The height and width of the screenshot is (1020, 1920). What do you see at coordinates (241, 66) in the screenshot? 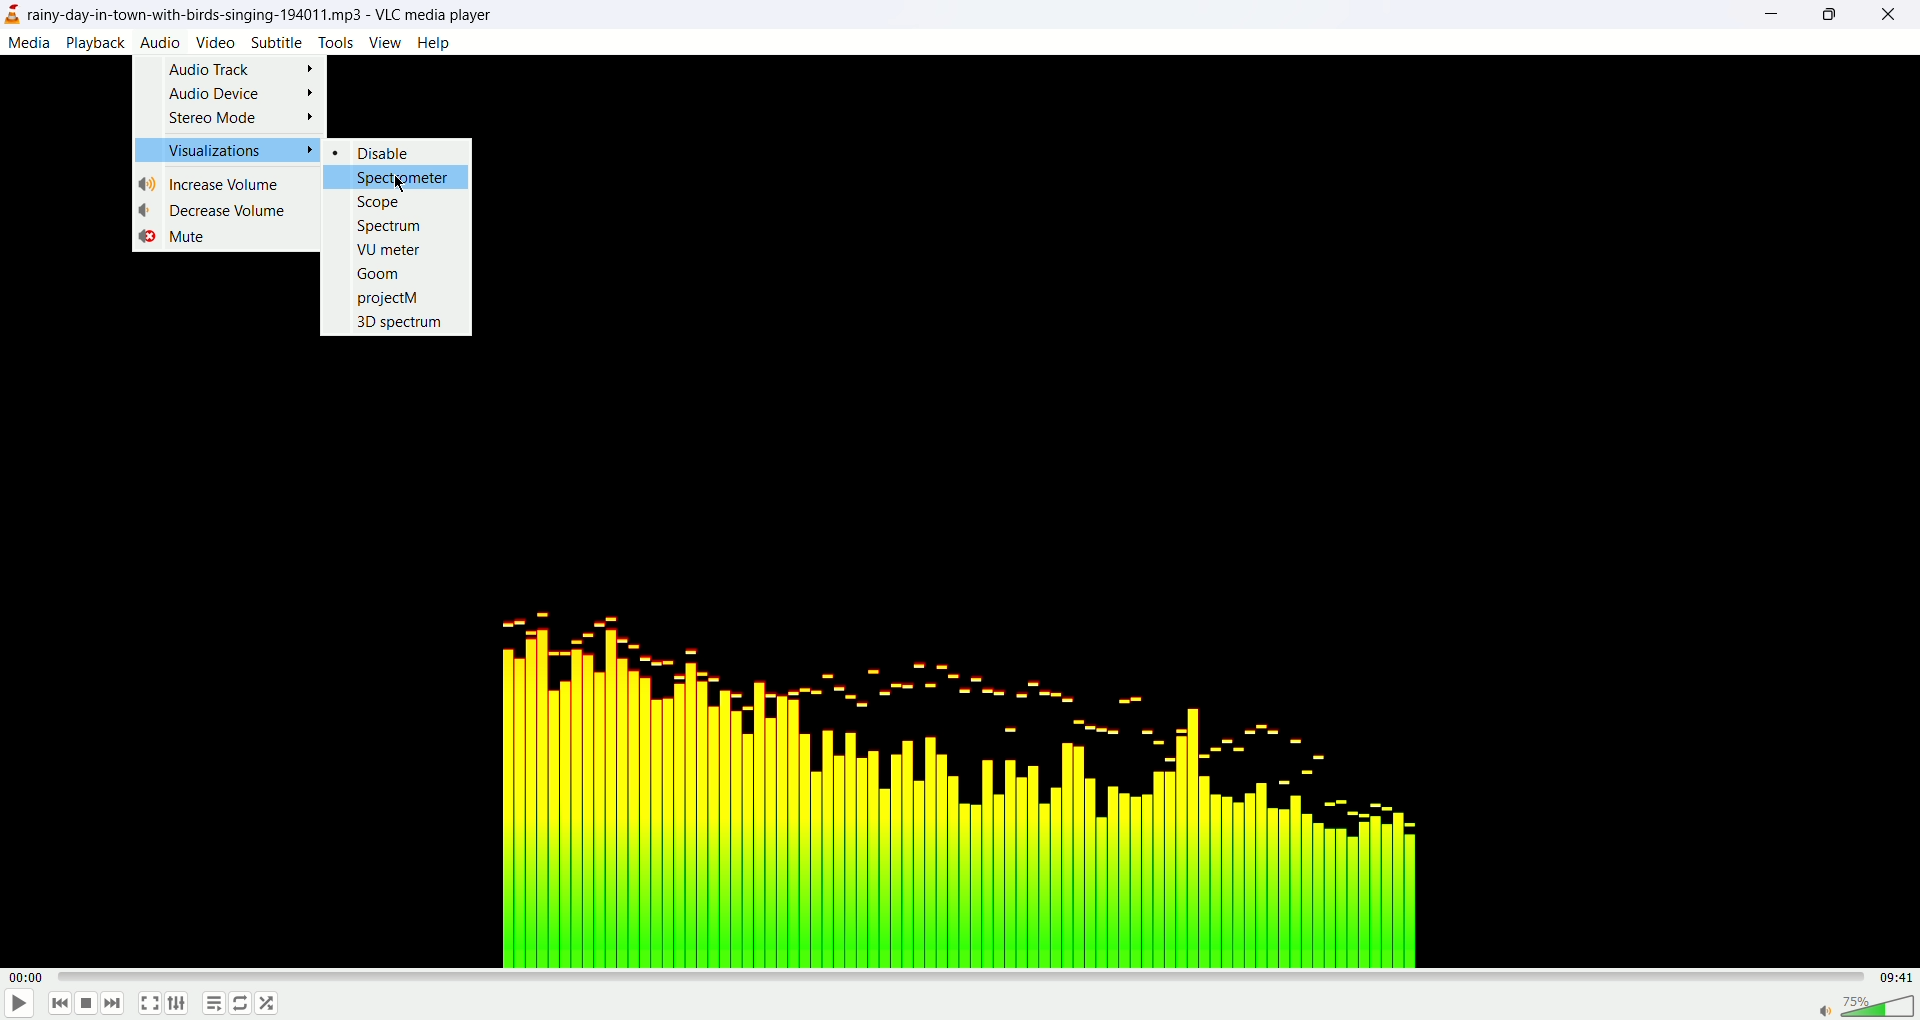
I see `audio track` at bounding box center [241, 66].